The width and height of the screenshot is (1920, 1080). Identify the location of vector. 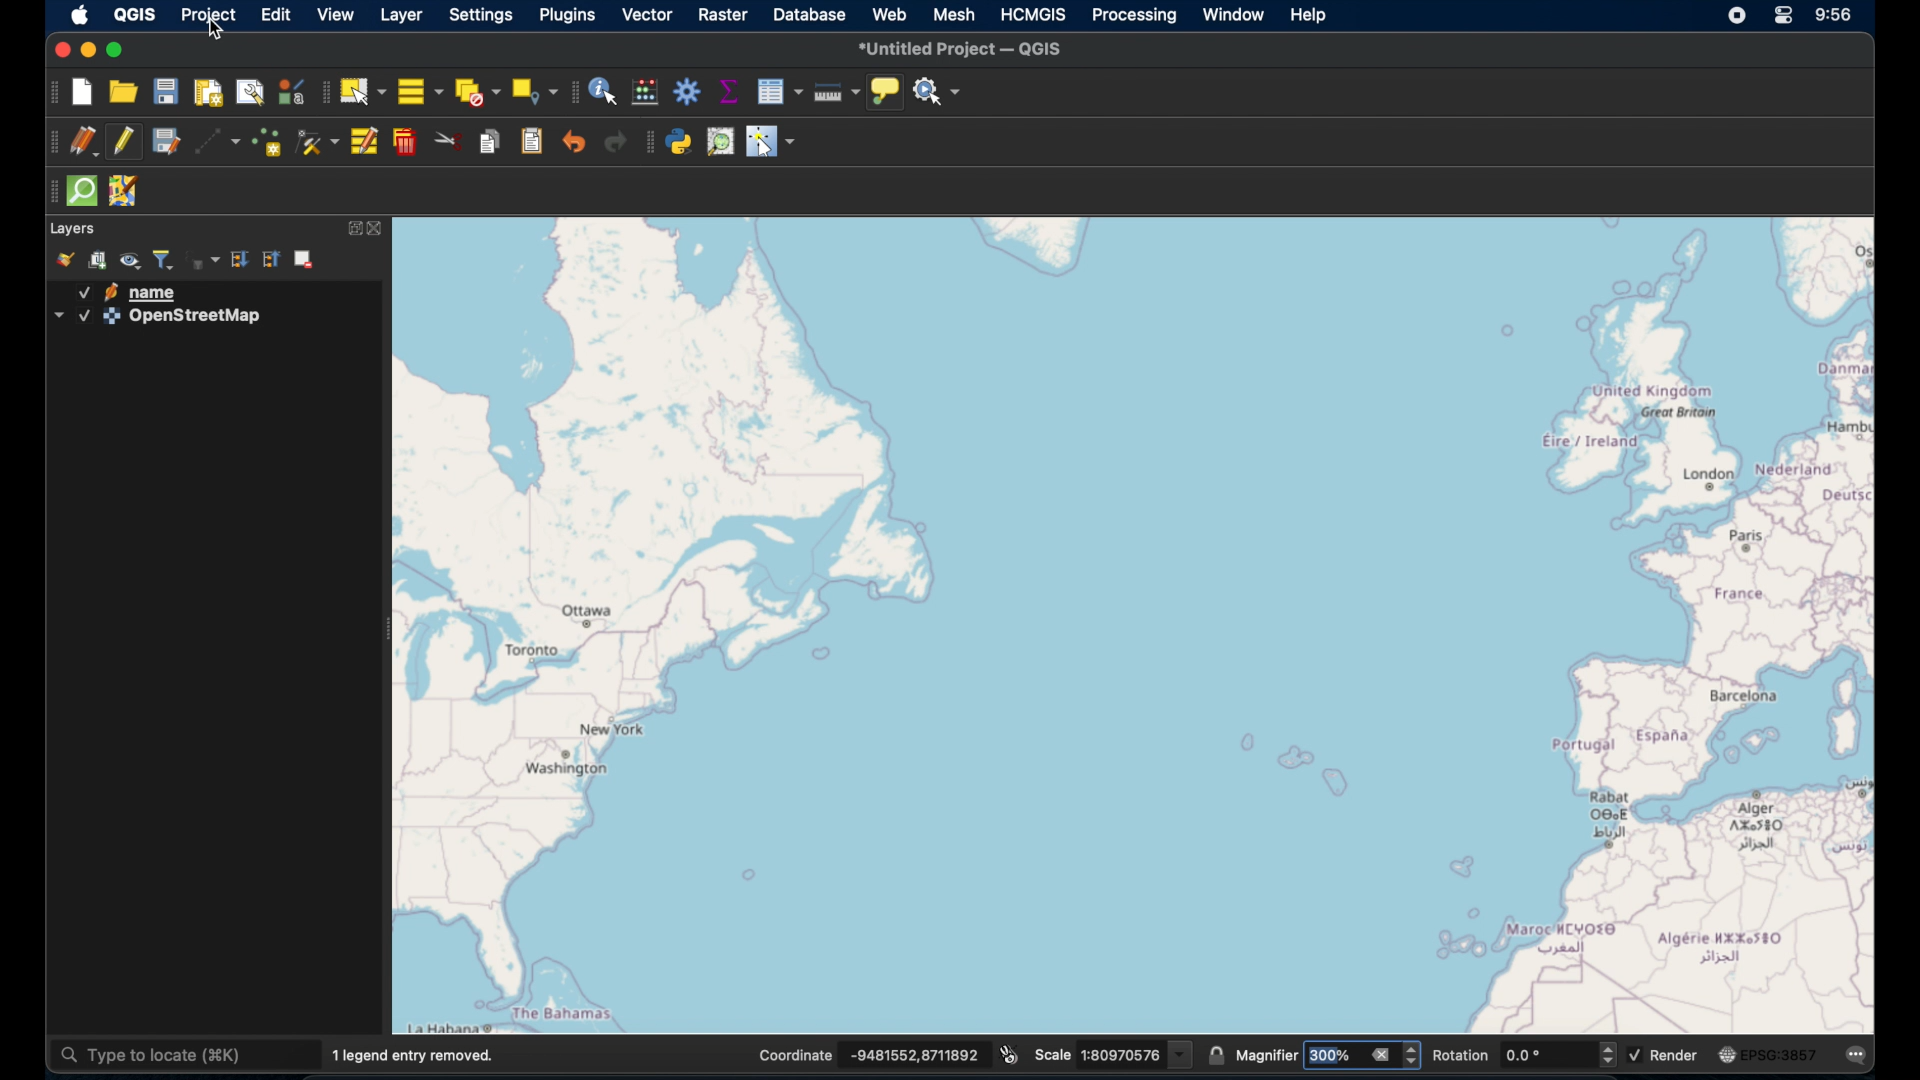
(647, 16).